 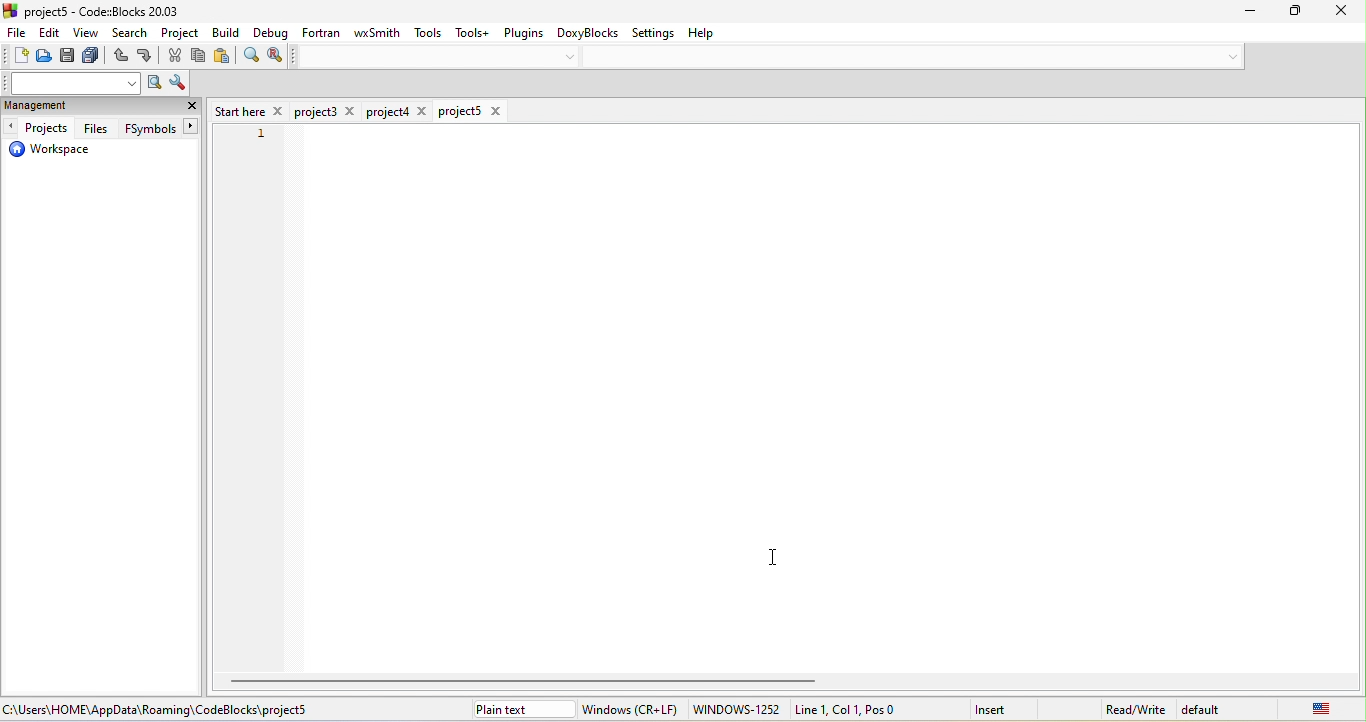 I want to click on window, so click(x=631, y=709).